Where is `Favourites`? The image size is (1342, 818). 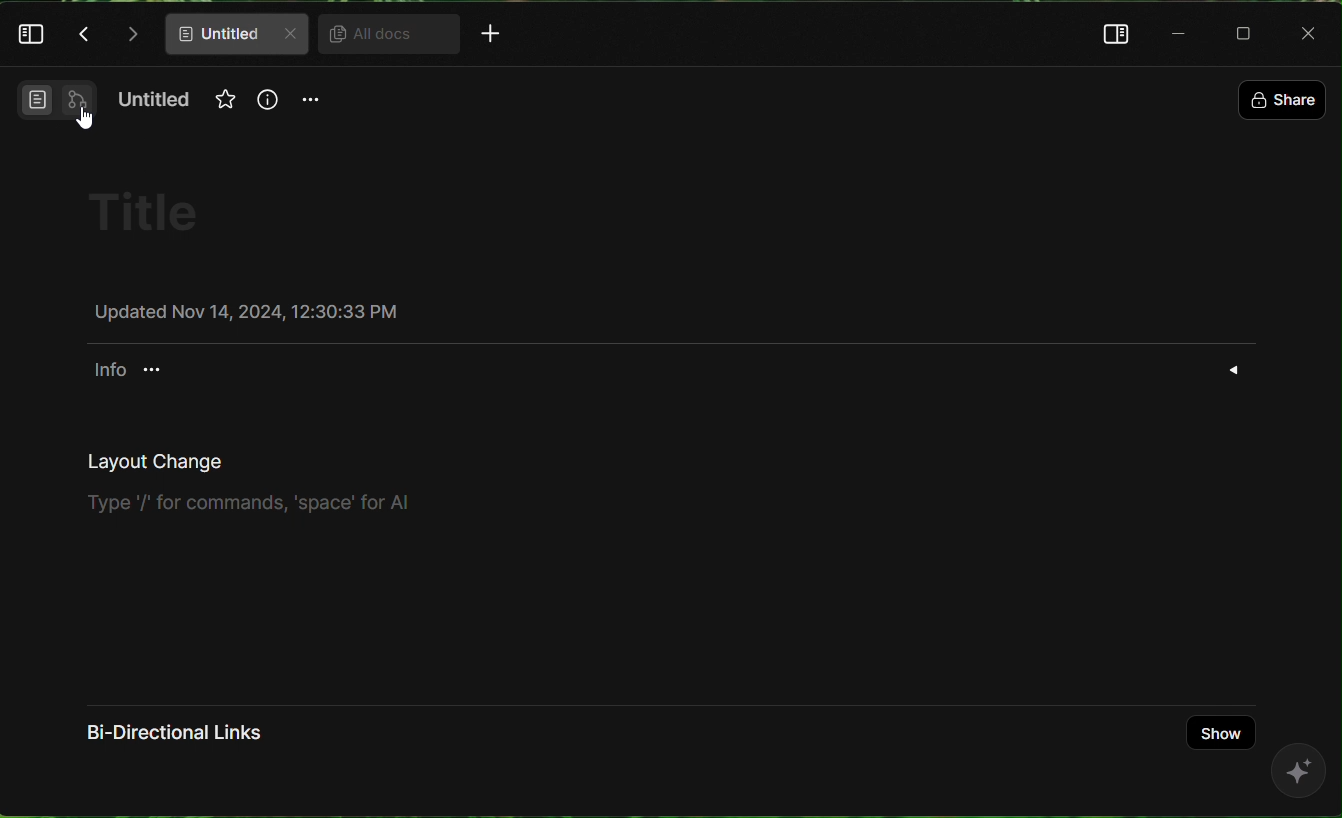
Favourites is located at coordinates (223, 98).